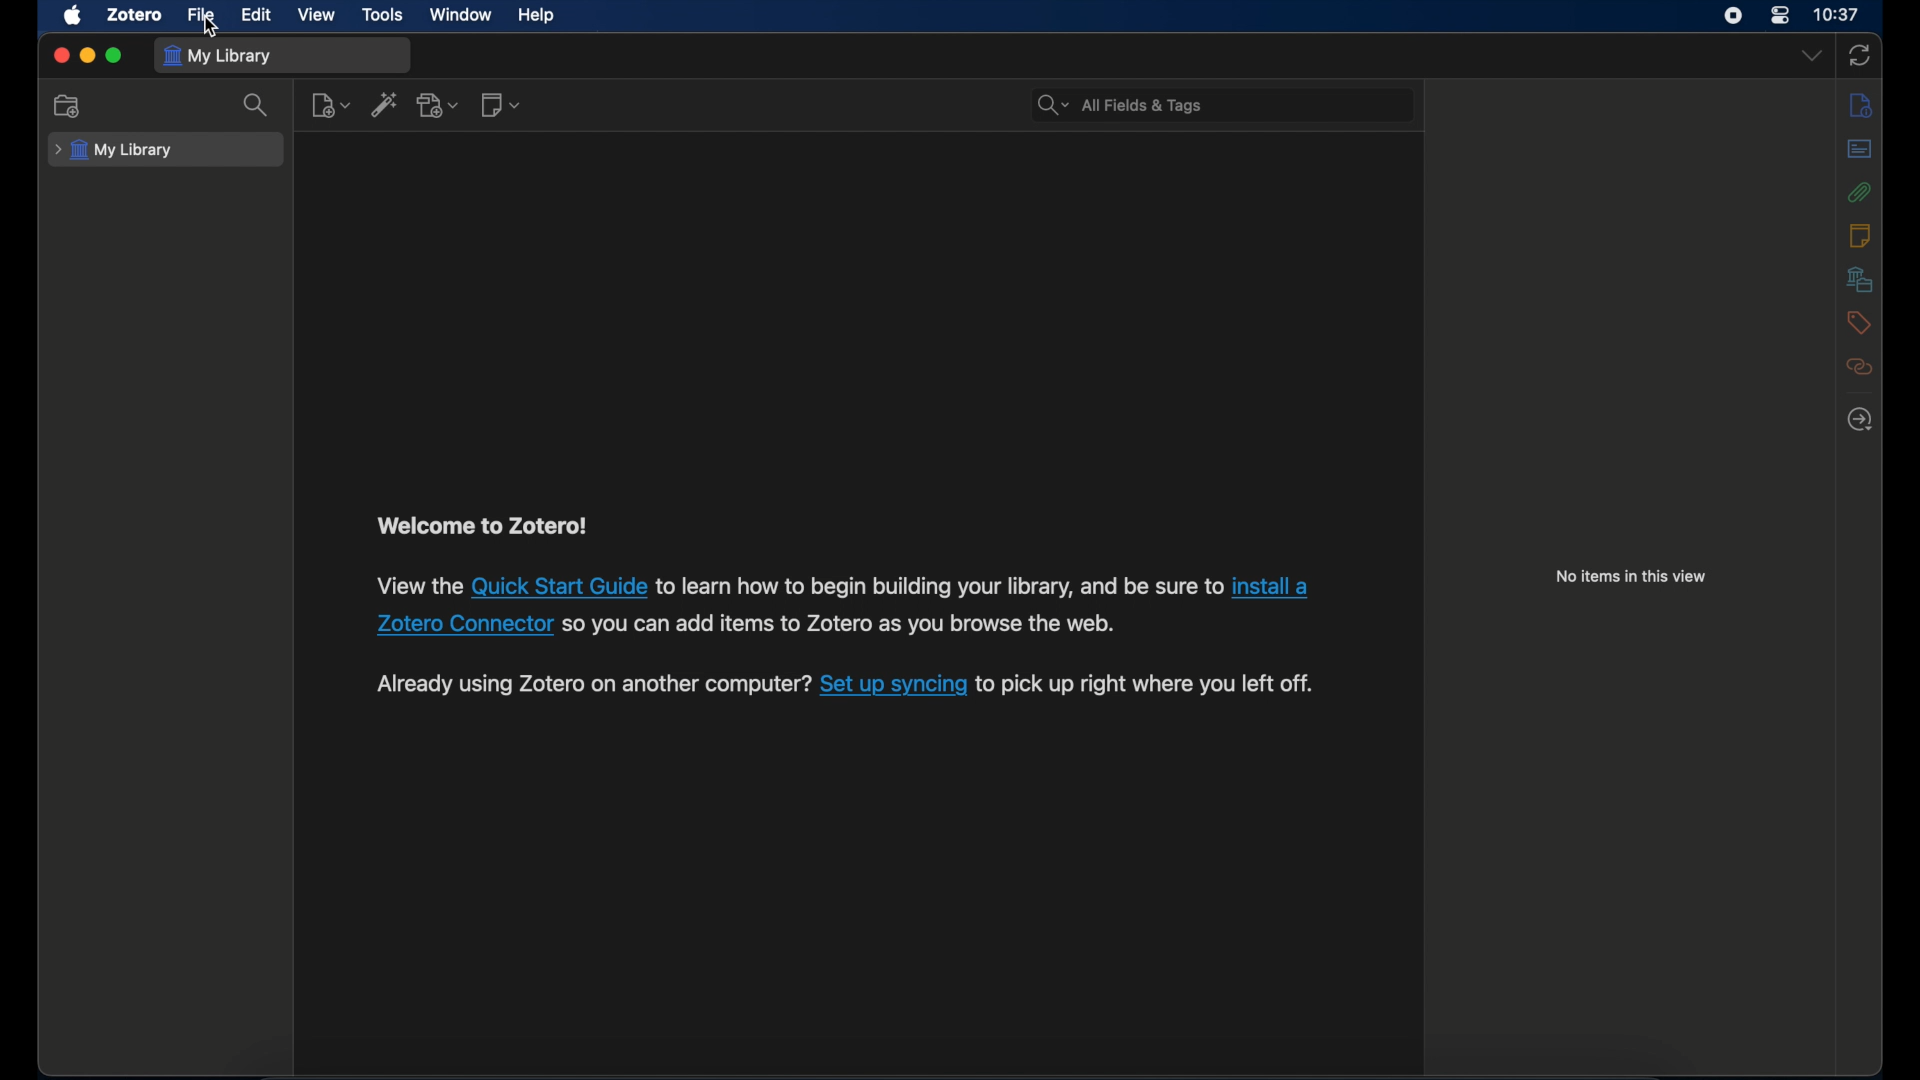  What do you see at coordinates (1860, 420) in the screenshot?
I see `late` at bounding box center [1860, 420].